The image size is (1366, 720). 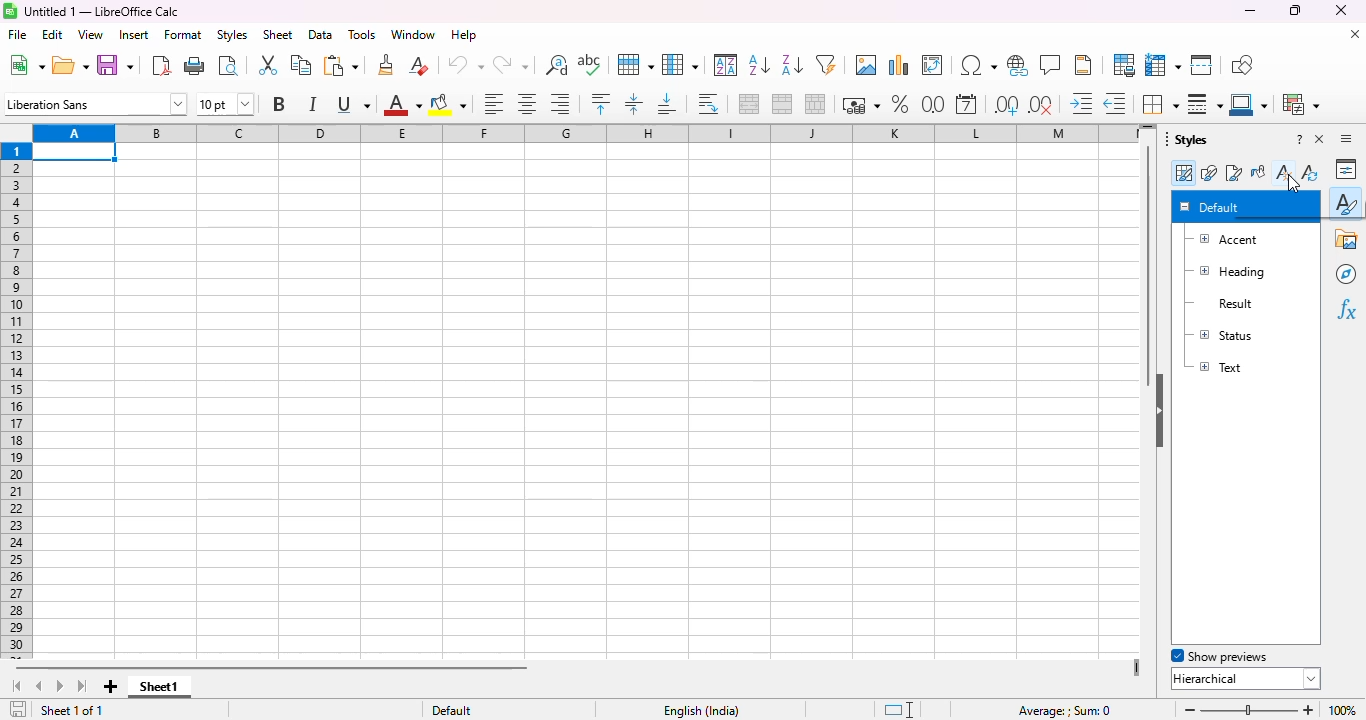 What do you see at coordinates (302, 64) in the screenshot?
I see `copy` at bounding box center [302, 64].